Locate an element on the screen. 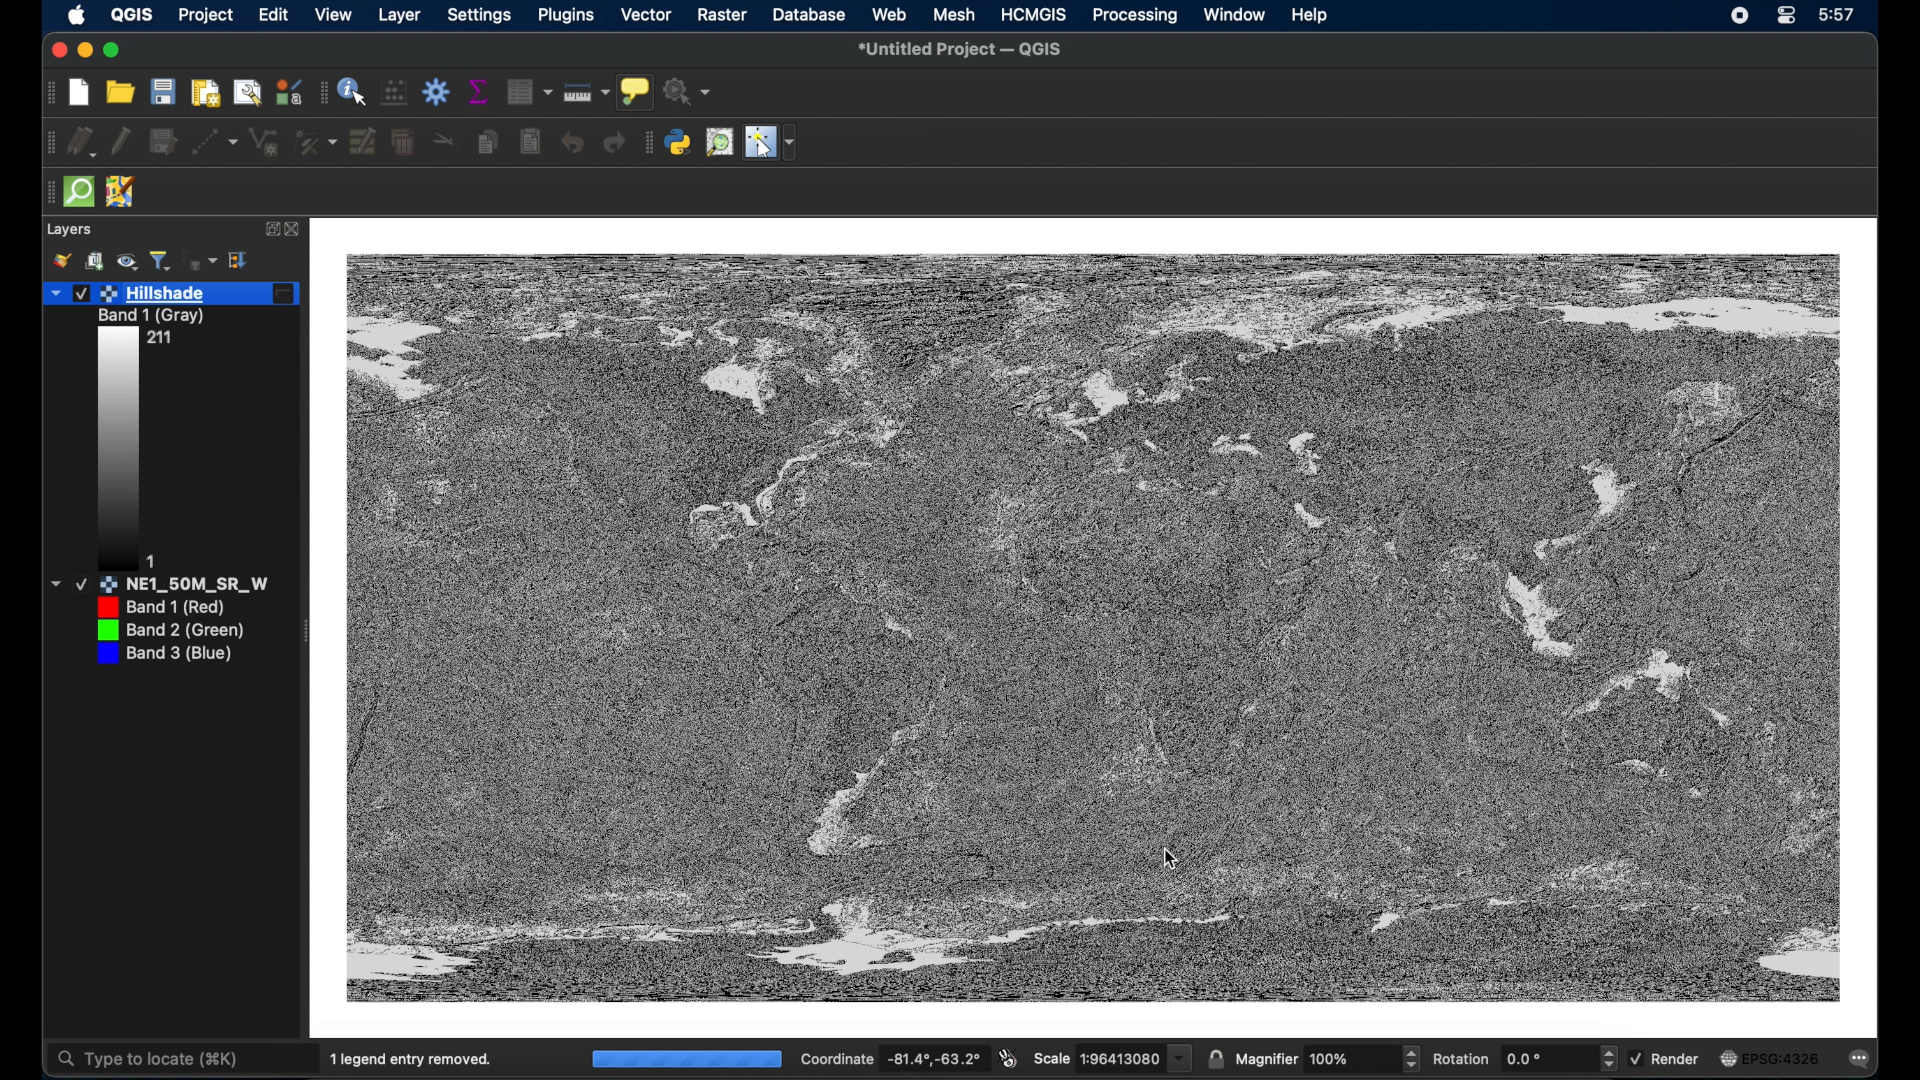  add group is located at coordinates (95, 260).